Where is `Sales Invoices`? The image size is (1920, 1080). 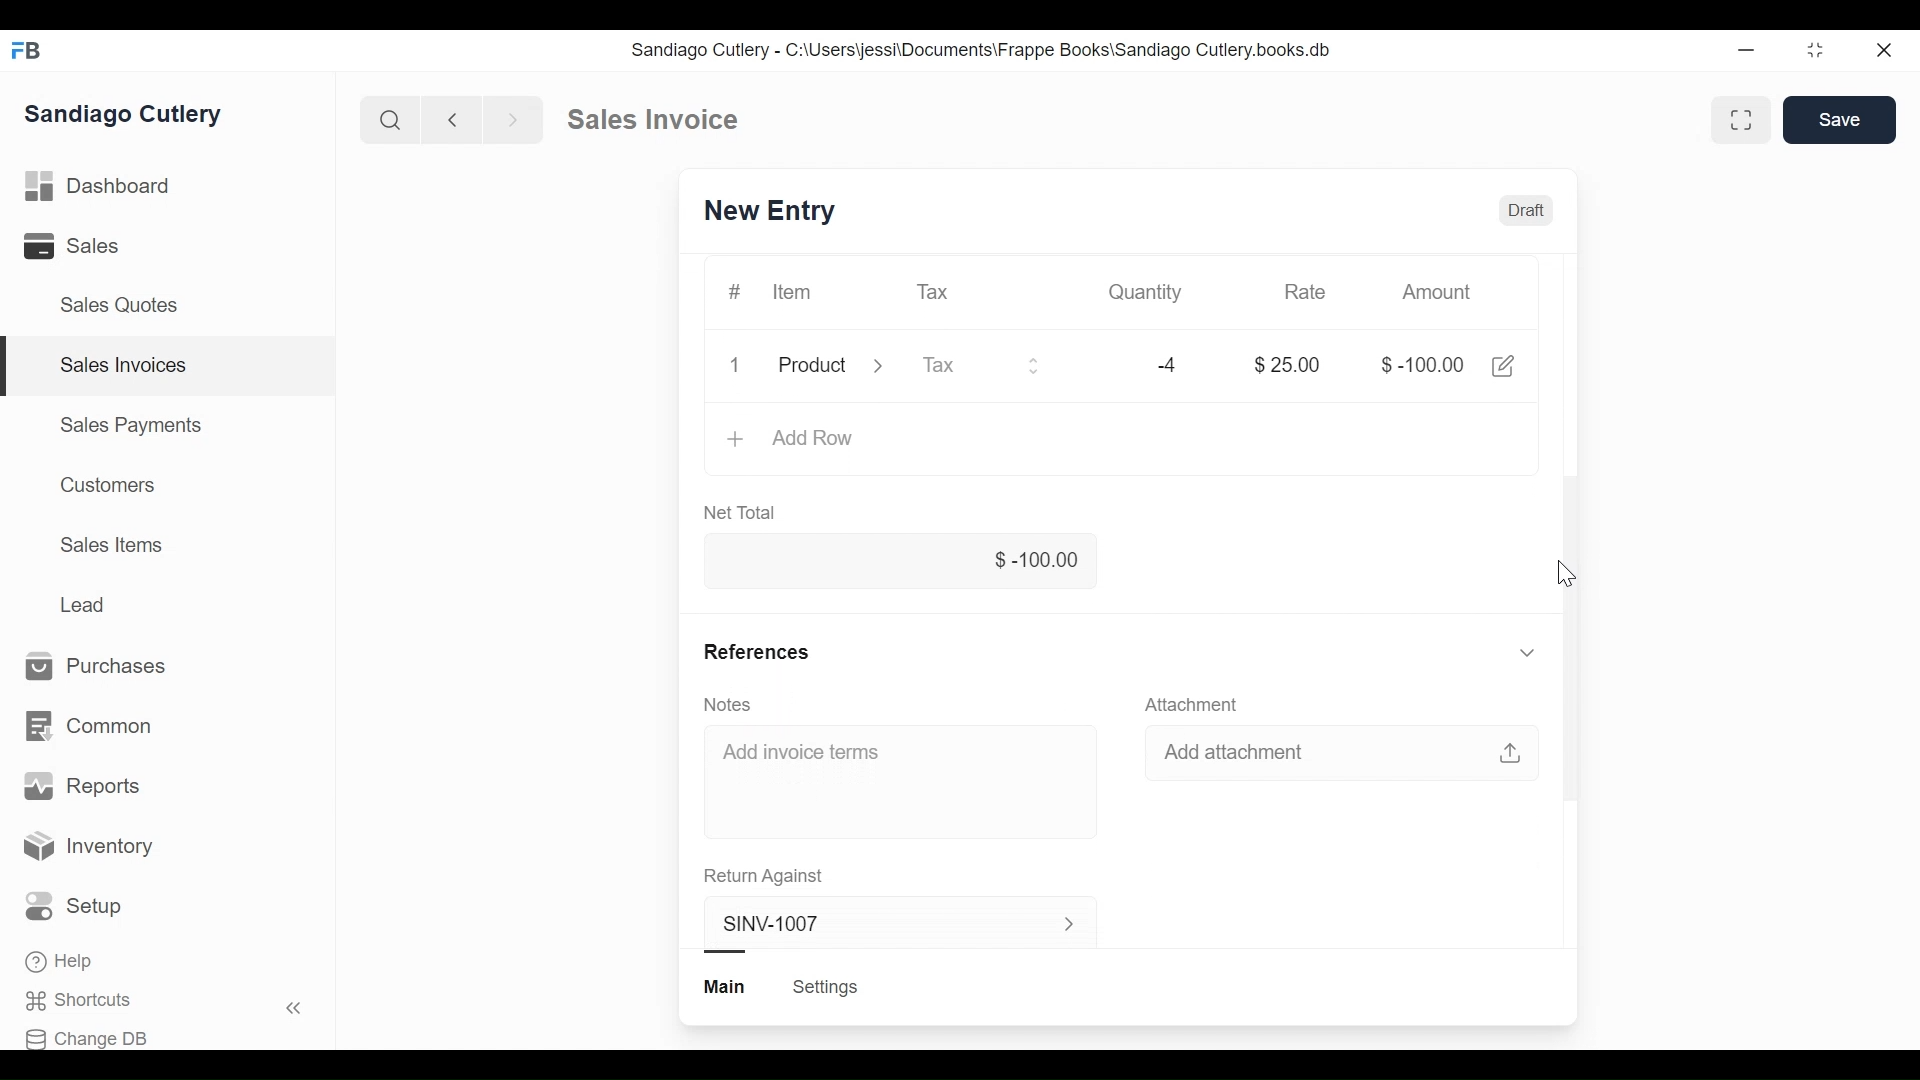
Sales Invoices is located at coordinates (125, 365).